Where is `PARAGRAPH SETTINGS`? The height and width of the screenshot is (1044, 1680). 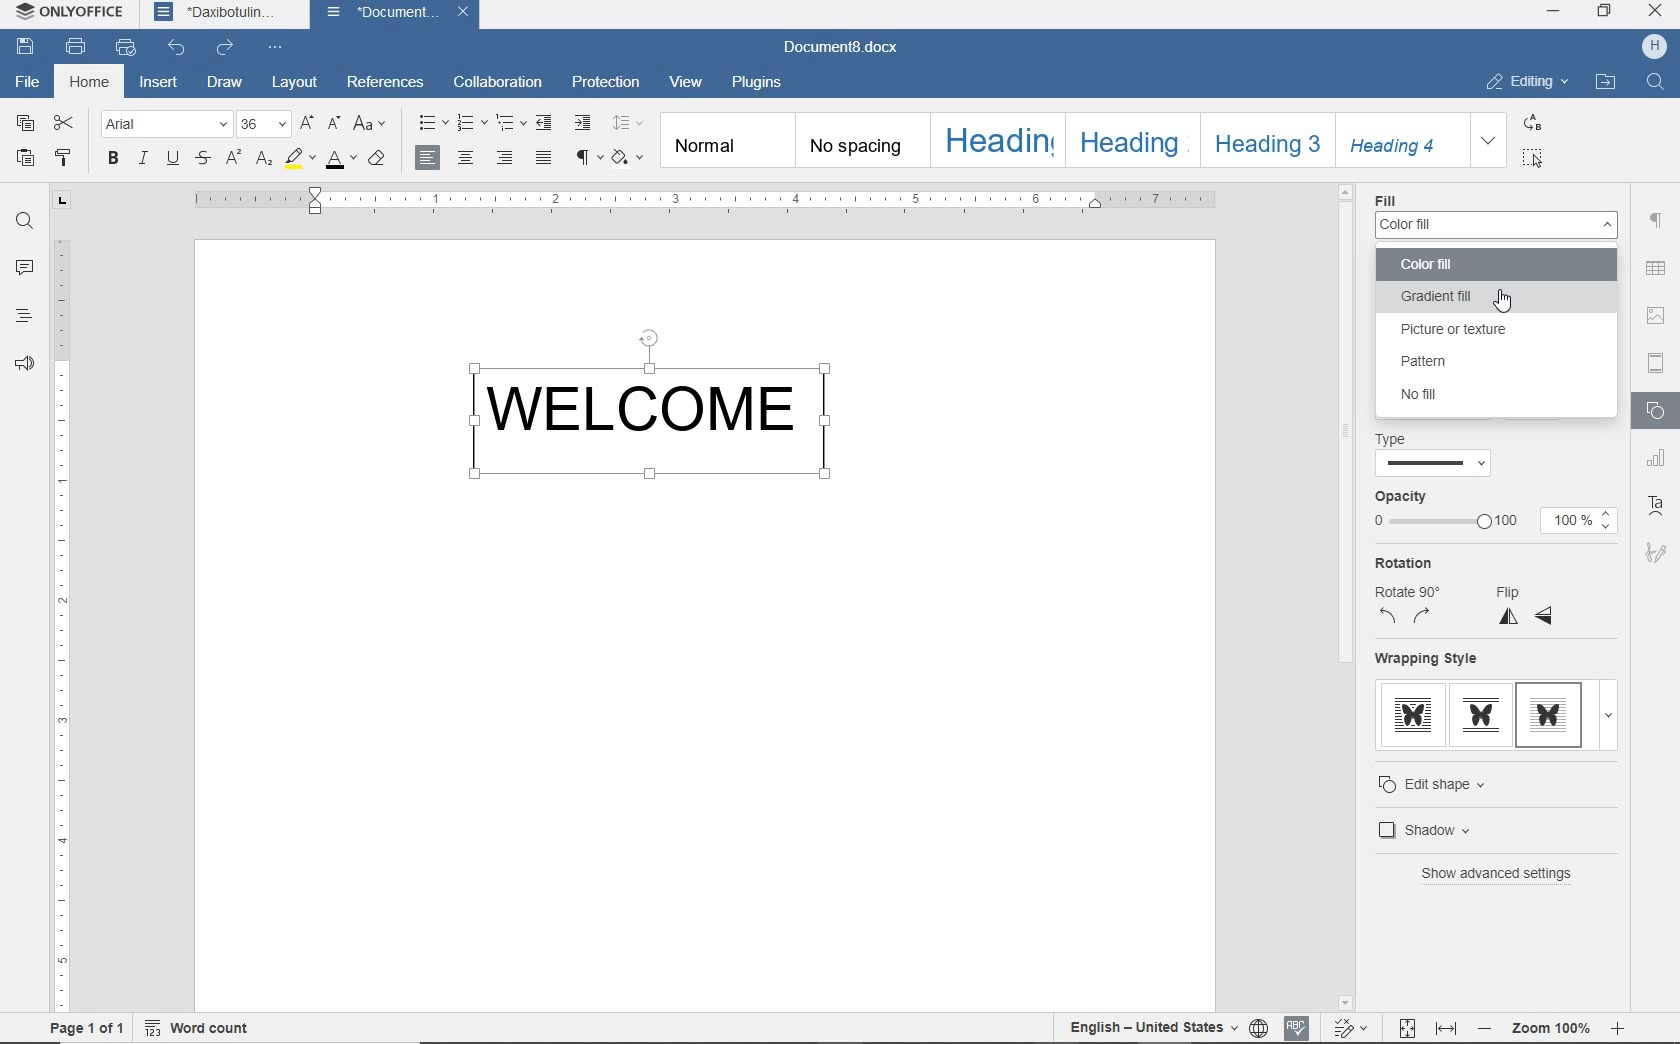
PARAGRAPH SETTINGS is located at coordinates (1656, 222).